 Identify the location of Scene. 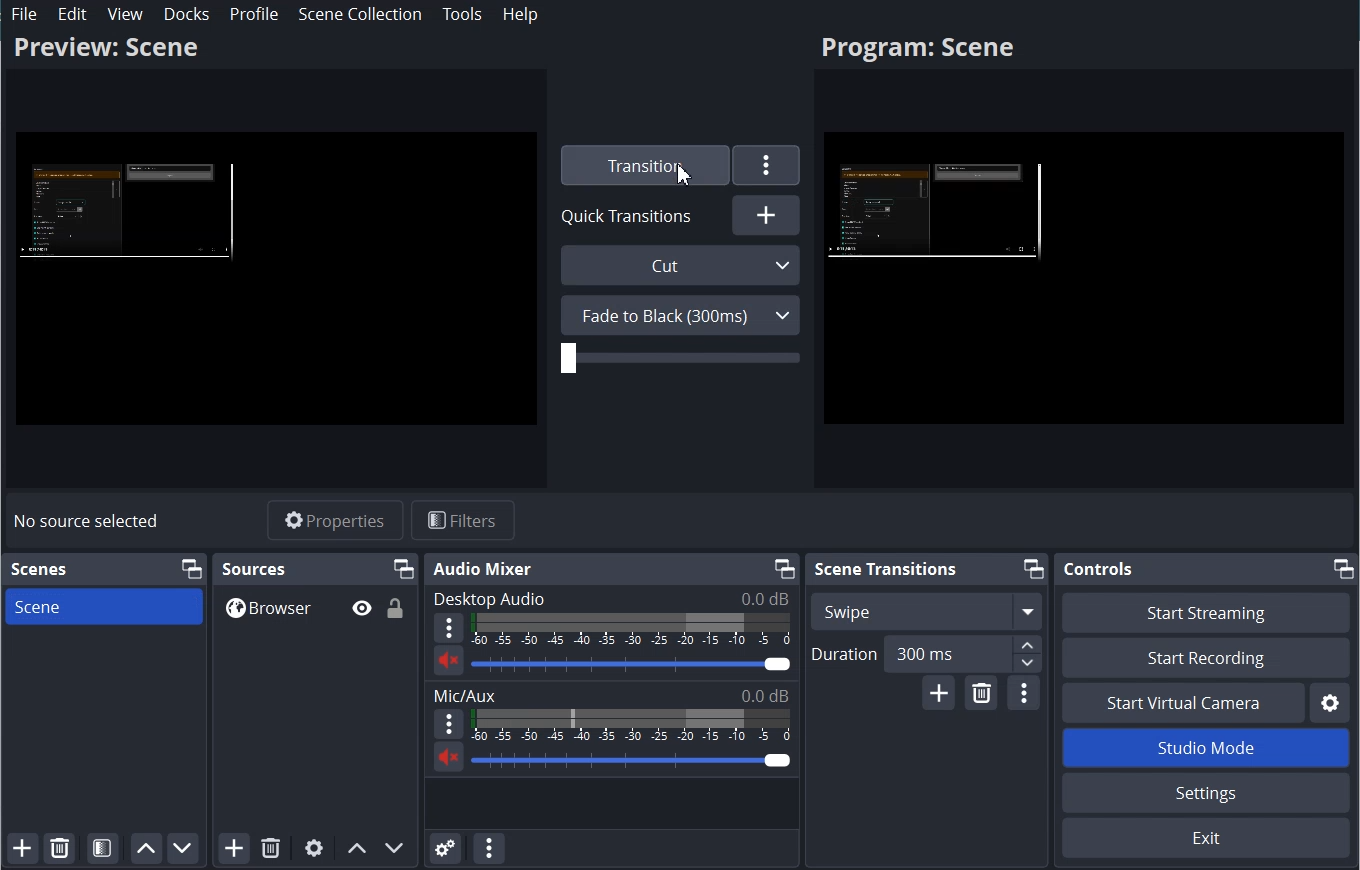
(103, 606).